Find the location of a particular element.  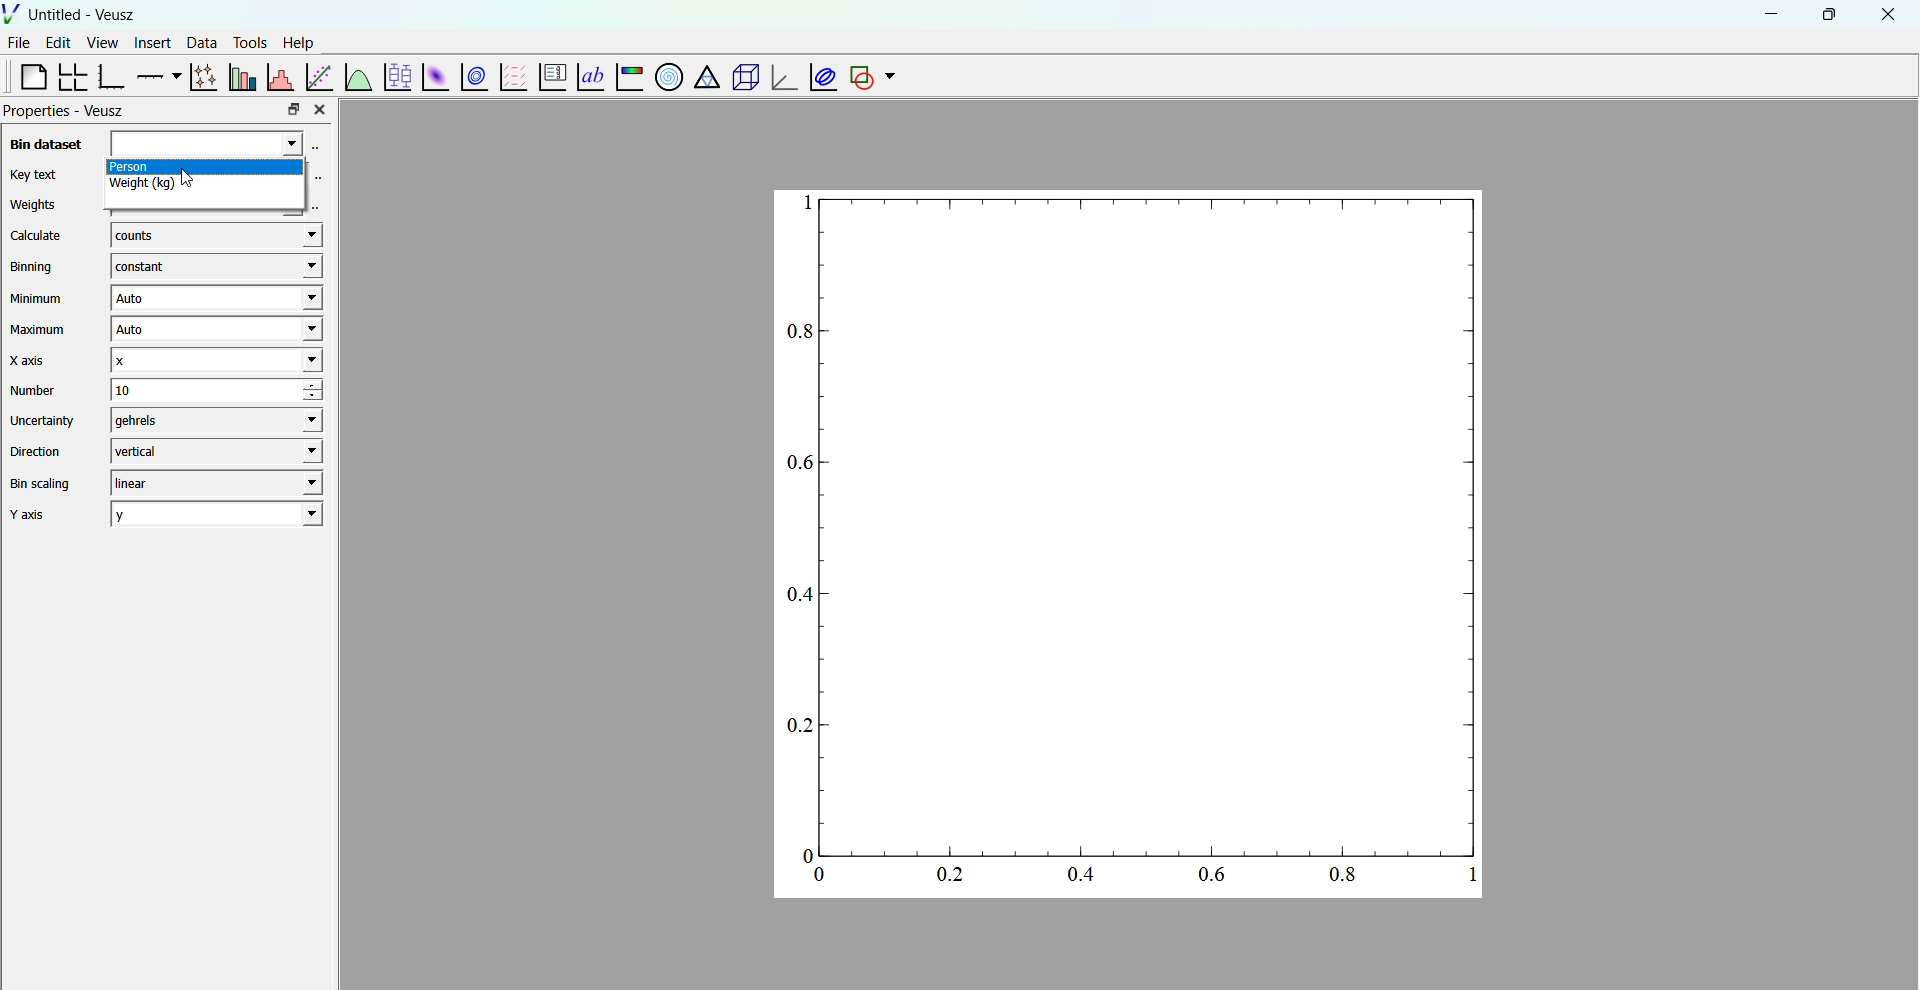

x  is located at coordinates (214, 360).